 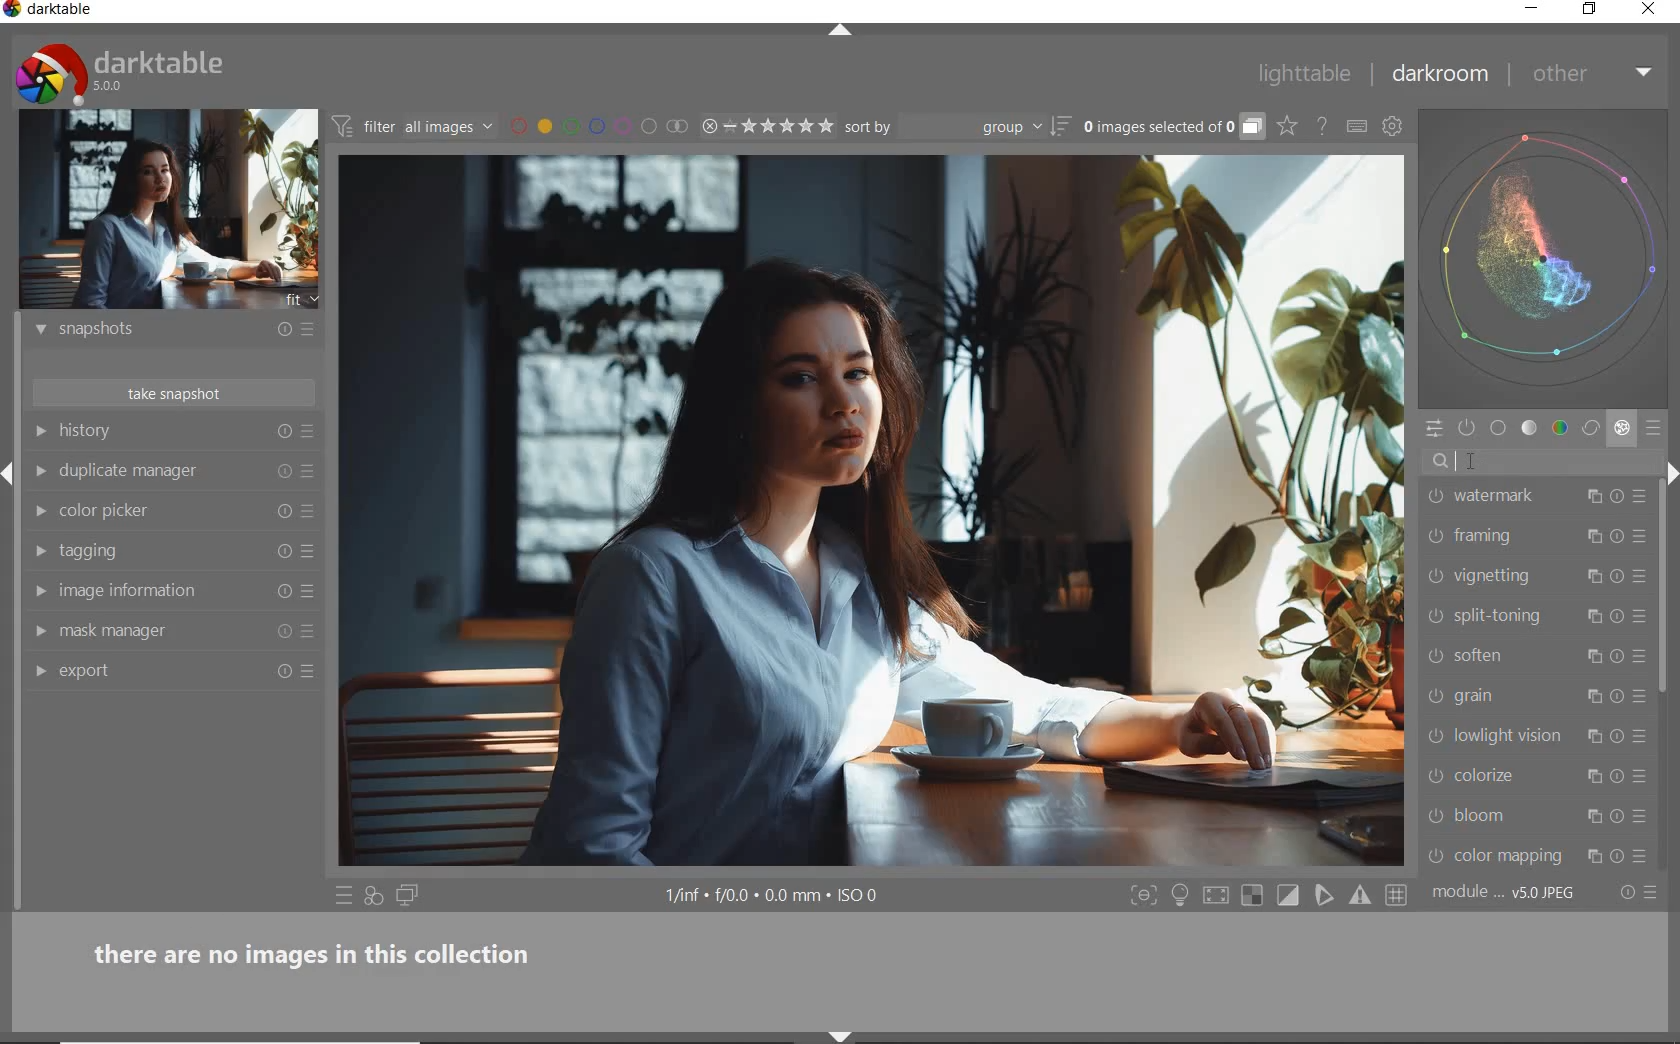 I want to click on set keyboard shortcuts, so click(x=1357, y=126).